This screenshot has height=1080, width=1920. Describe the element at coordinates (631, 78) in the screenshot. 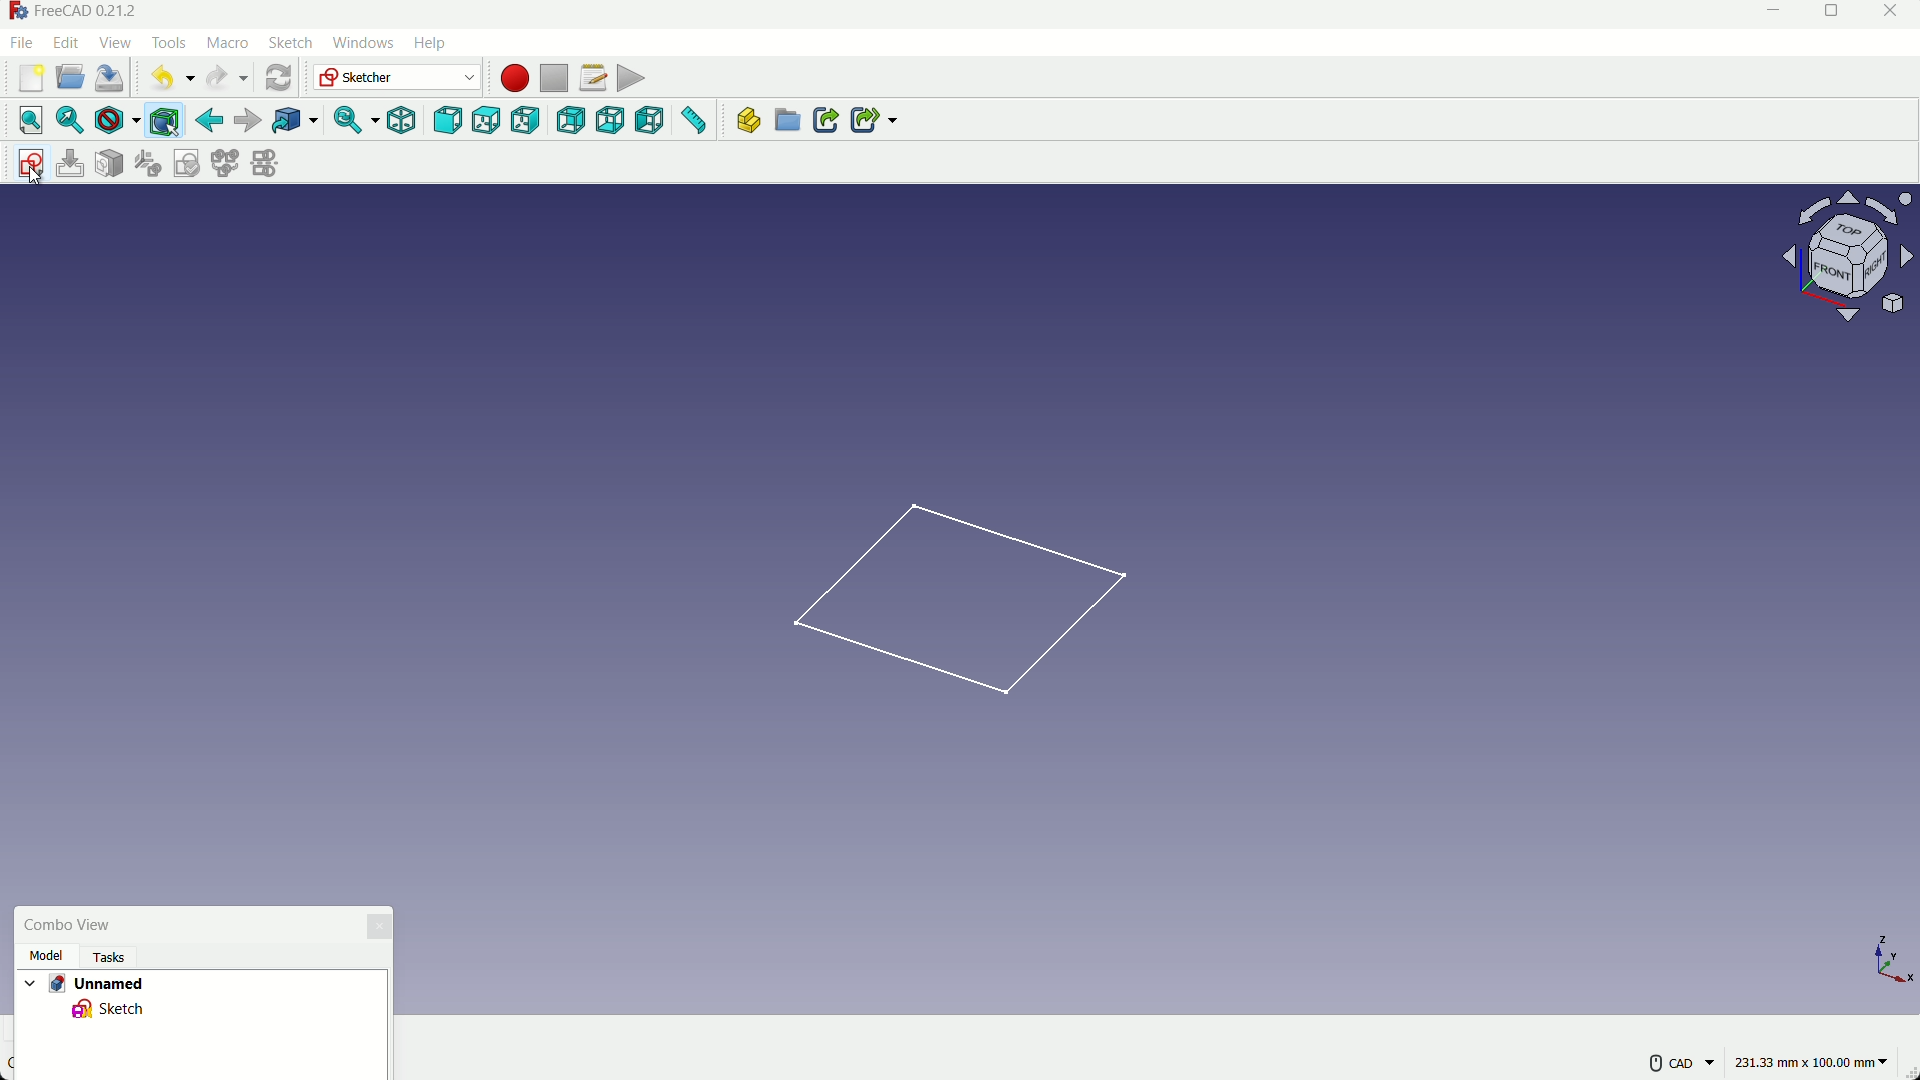

I see `execute macros` at that location.